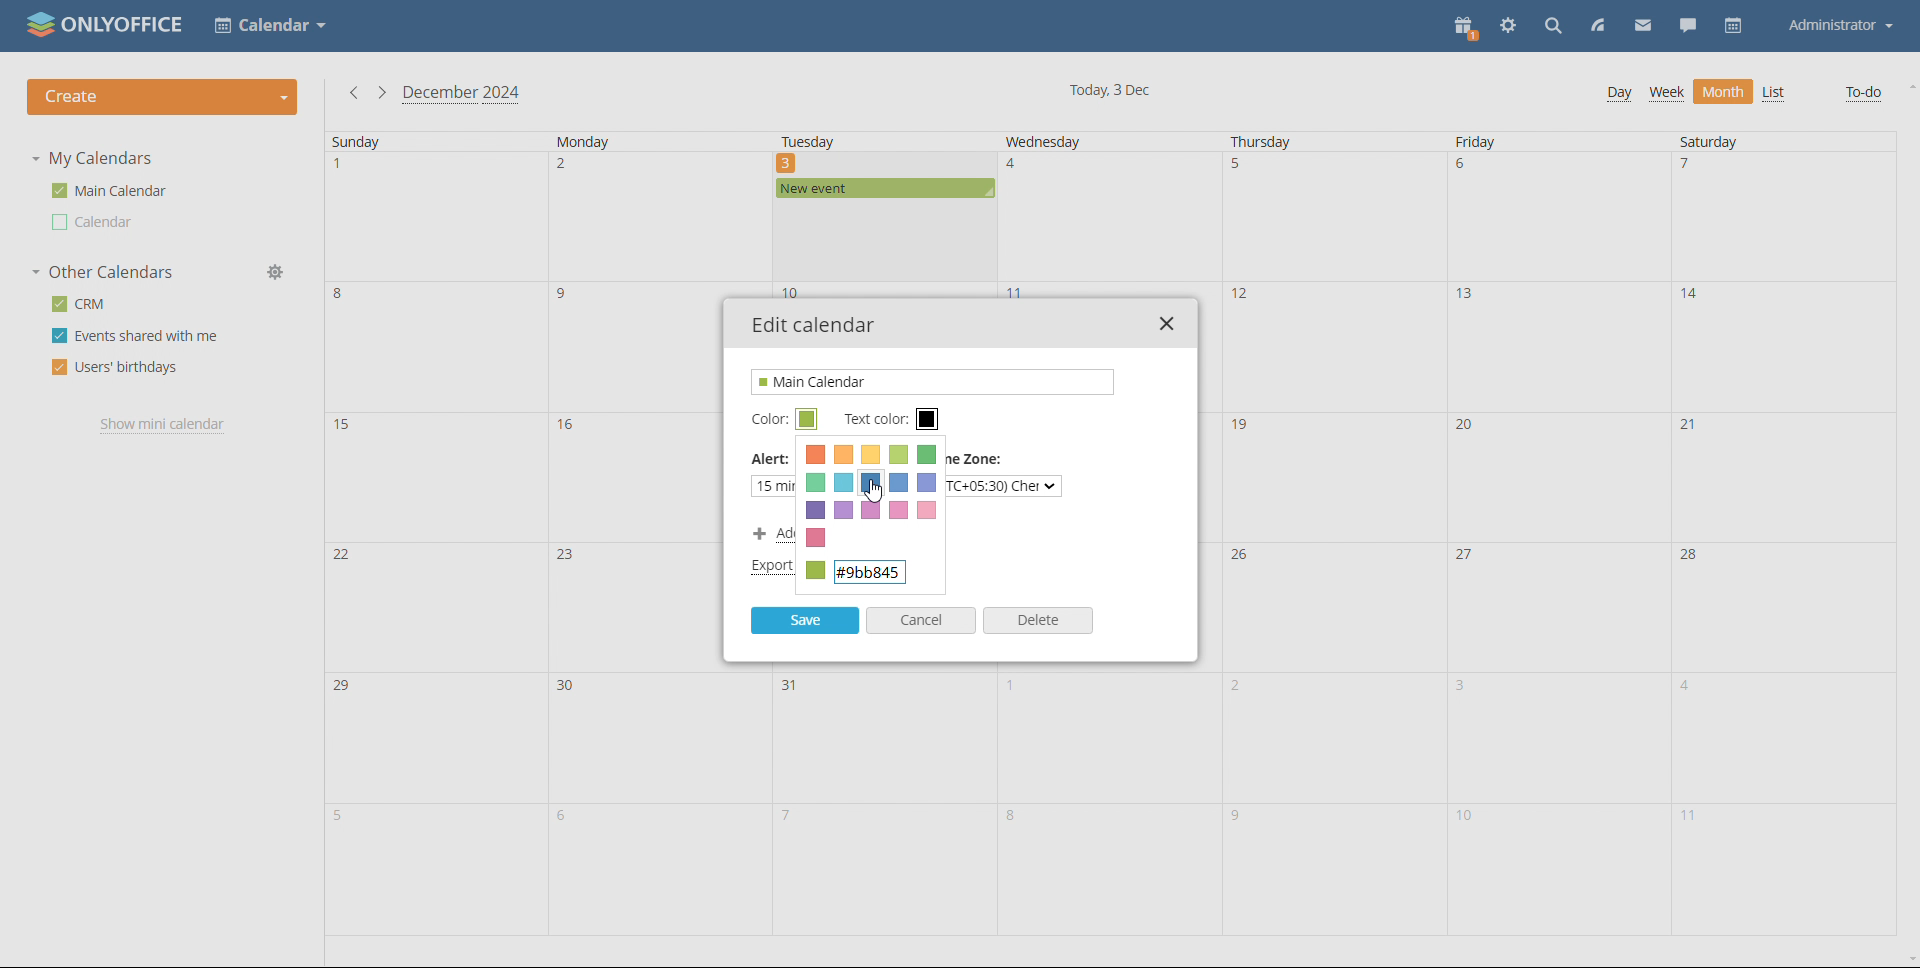 Image resolution: width=1920 pixels, height=968 pixels. What do you see at coordinates (280, 272) in the screenshot?
I see `manage` at bounding box center [280, 272].